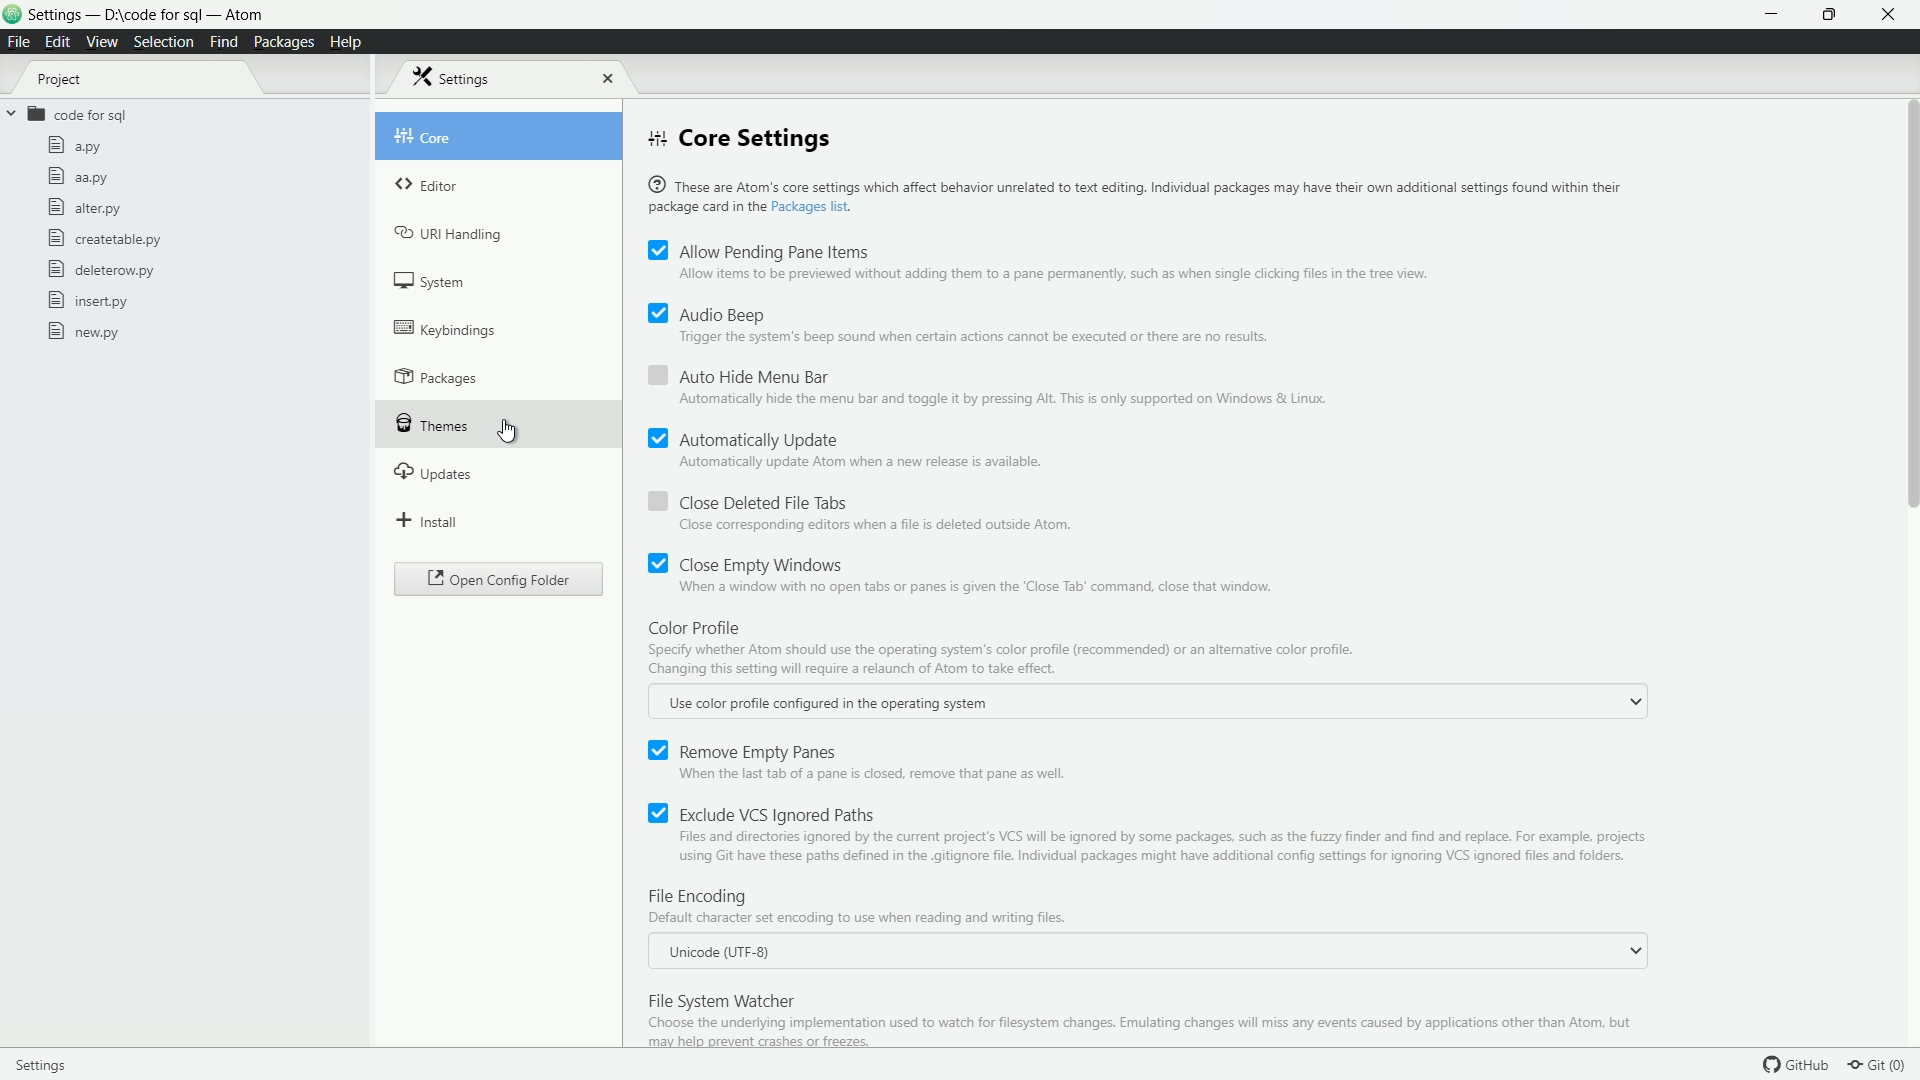  I want to click on edit menu, so click(58, 42).